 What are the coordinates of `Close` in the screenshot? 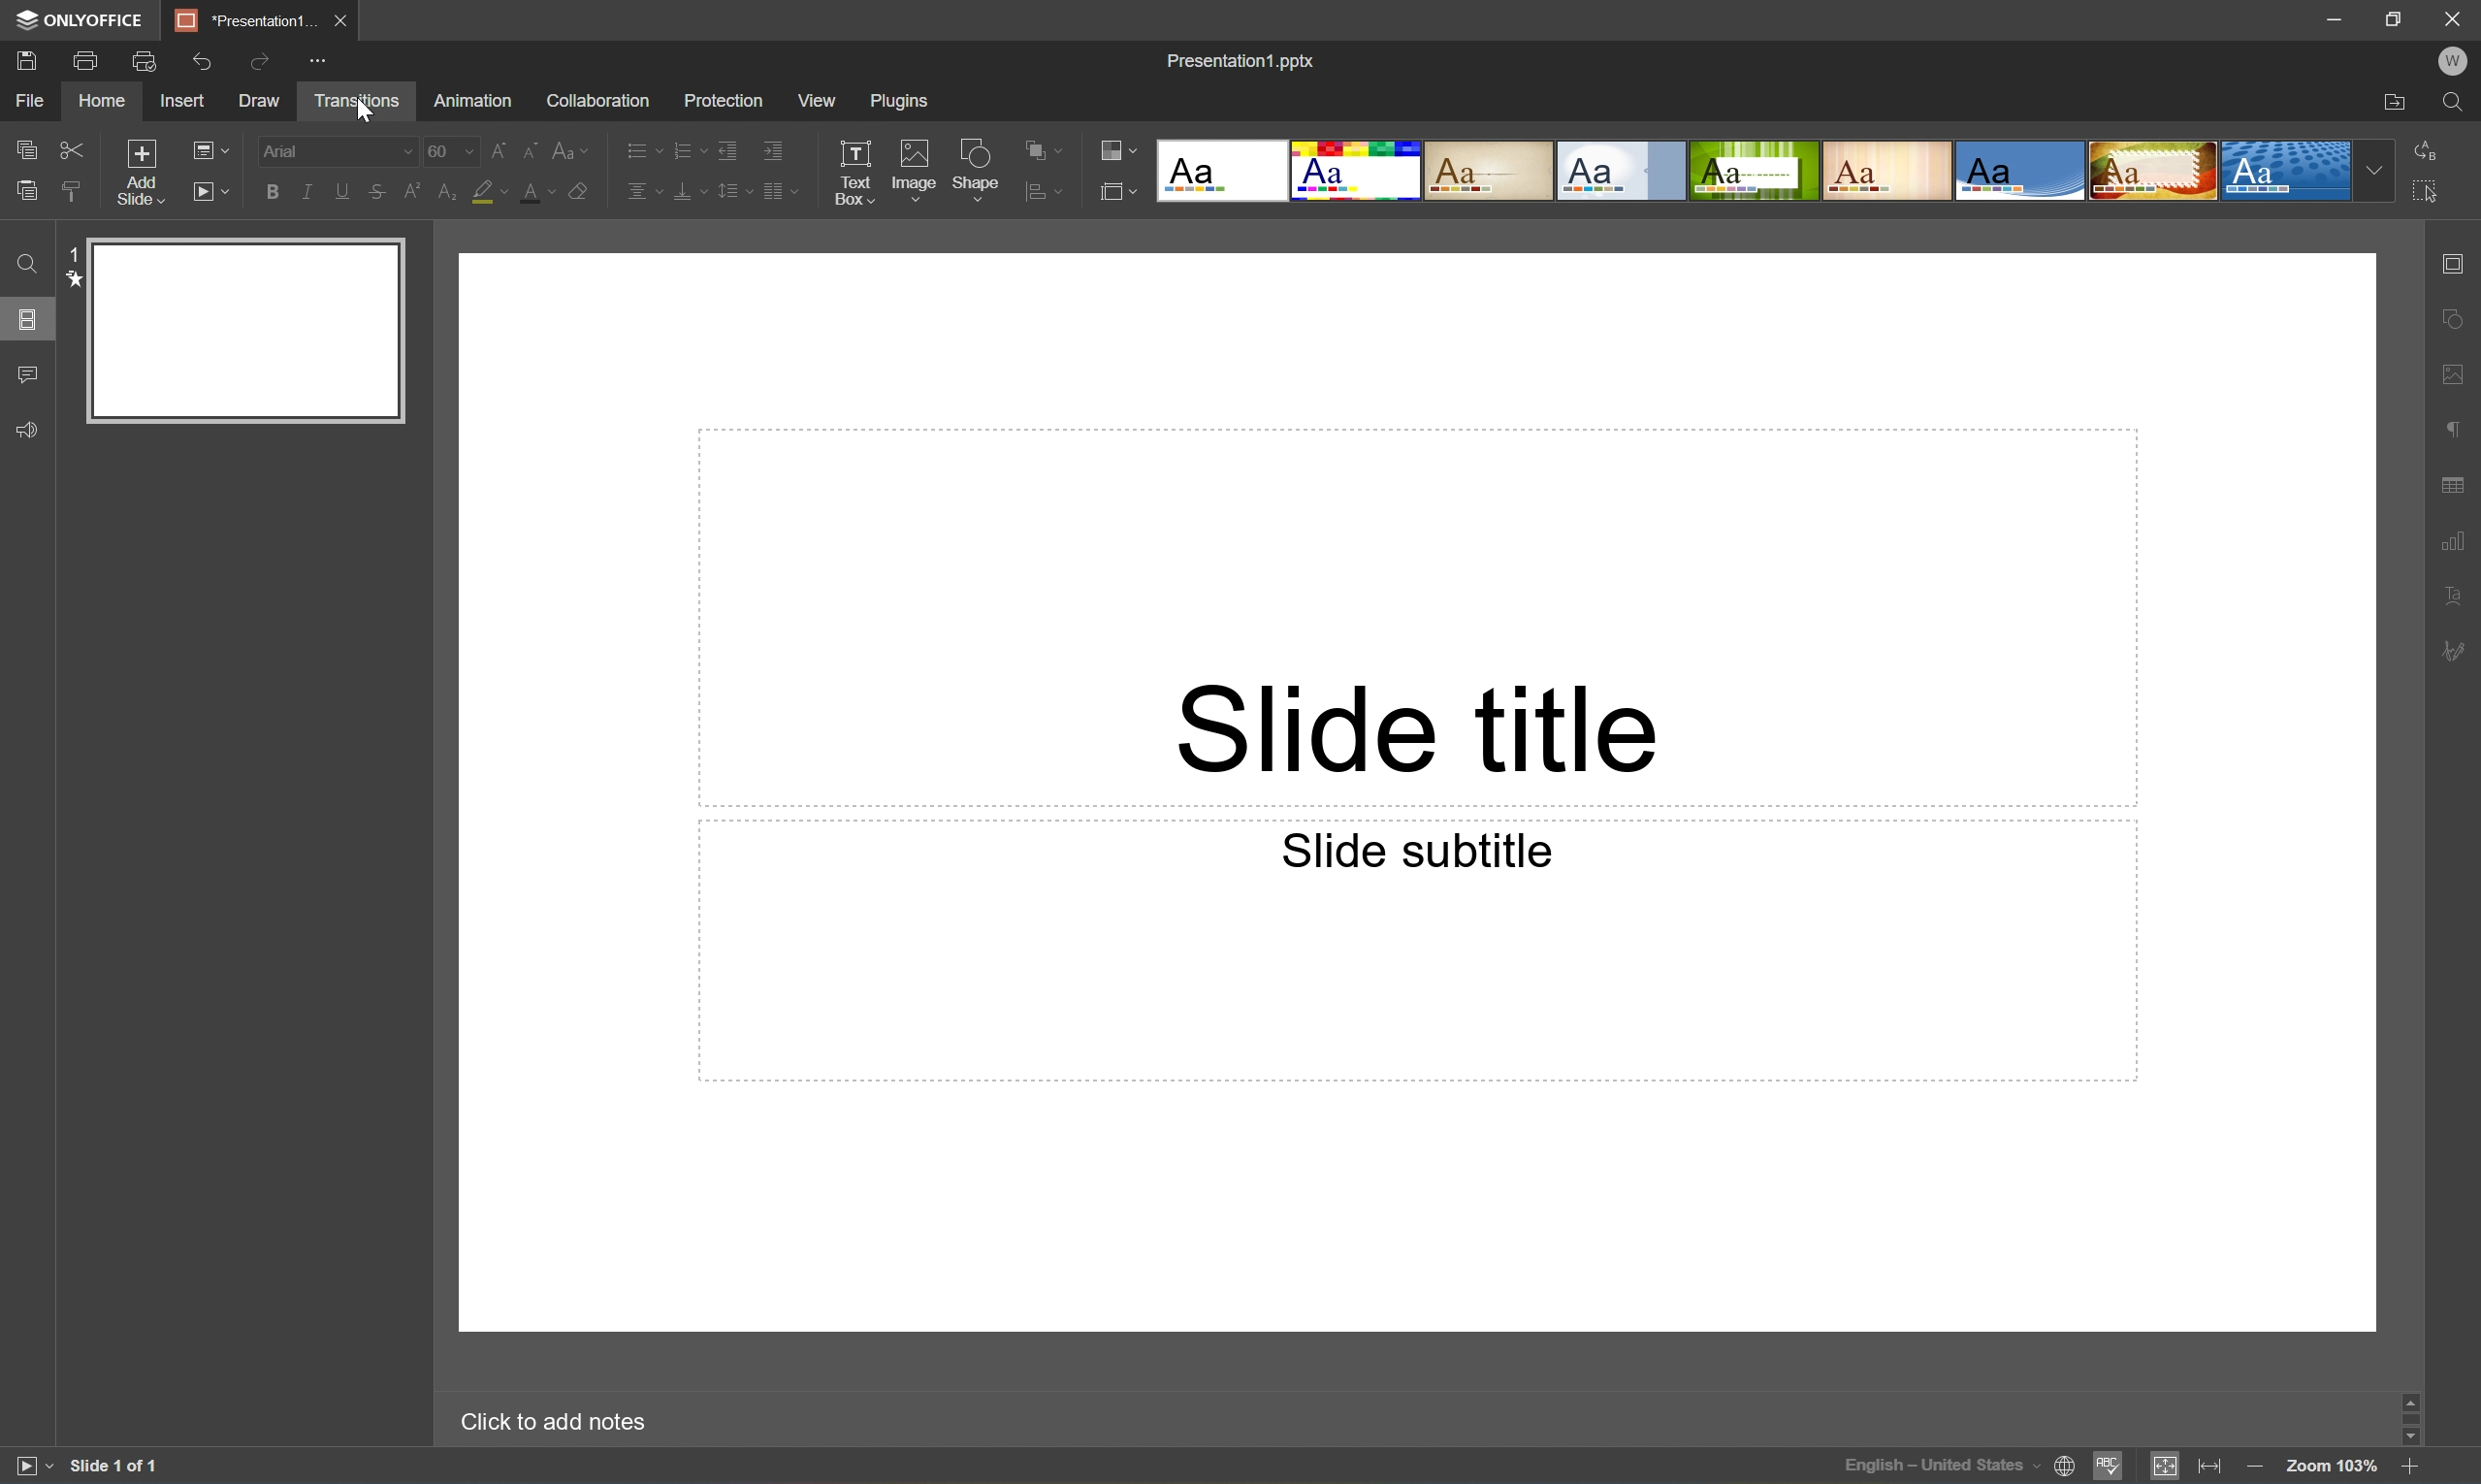 It's located at (343, 21).